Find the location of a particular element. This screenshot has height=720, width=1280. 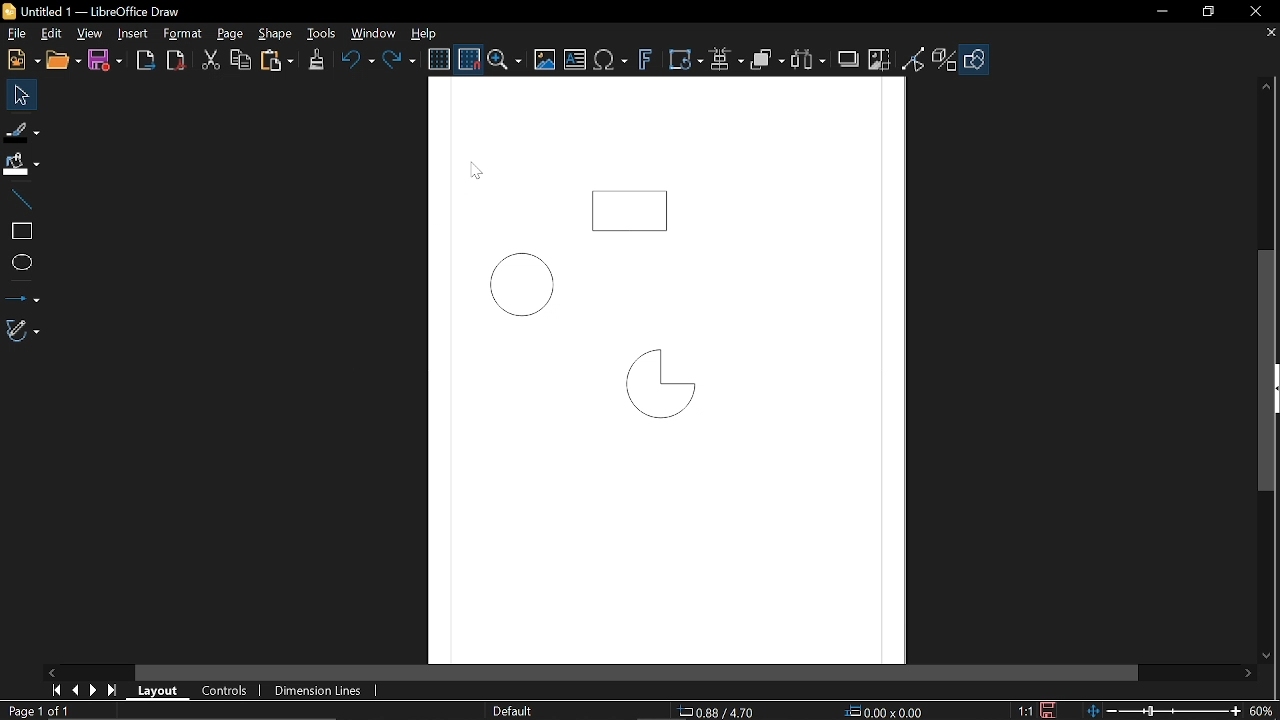

Save is located at coordinates (1046, 709).